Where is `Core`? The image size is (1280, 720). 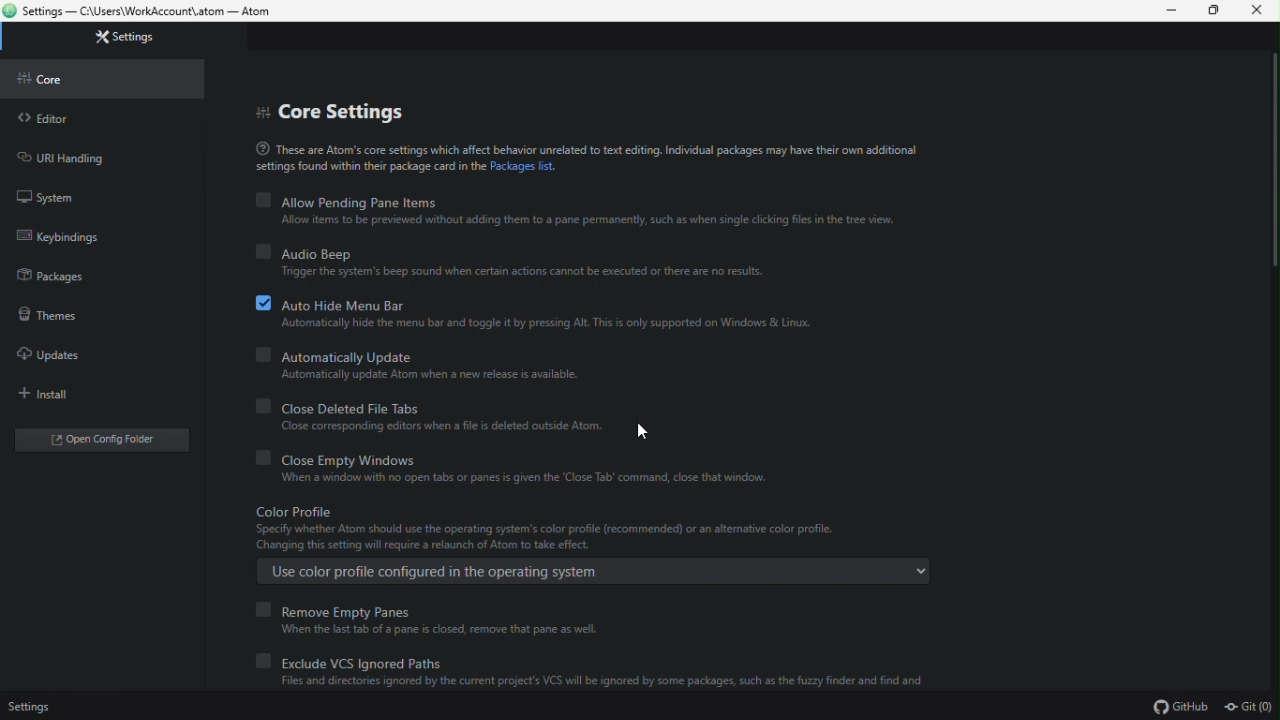 Core is located at coordinates (112, 80).